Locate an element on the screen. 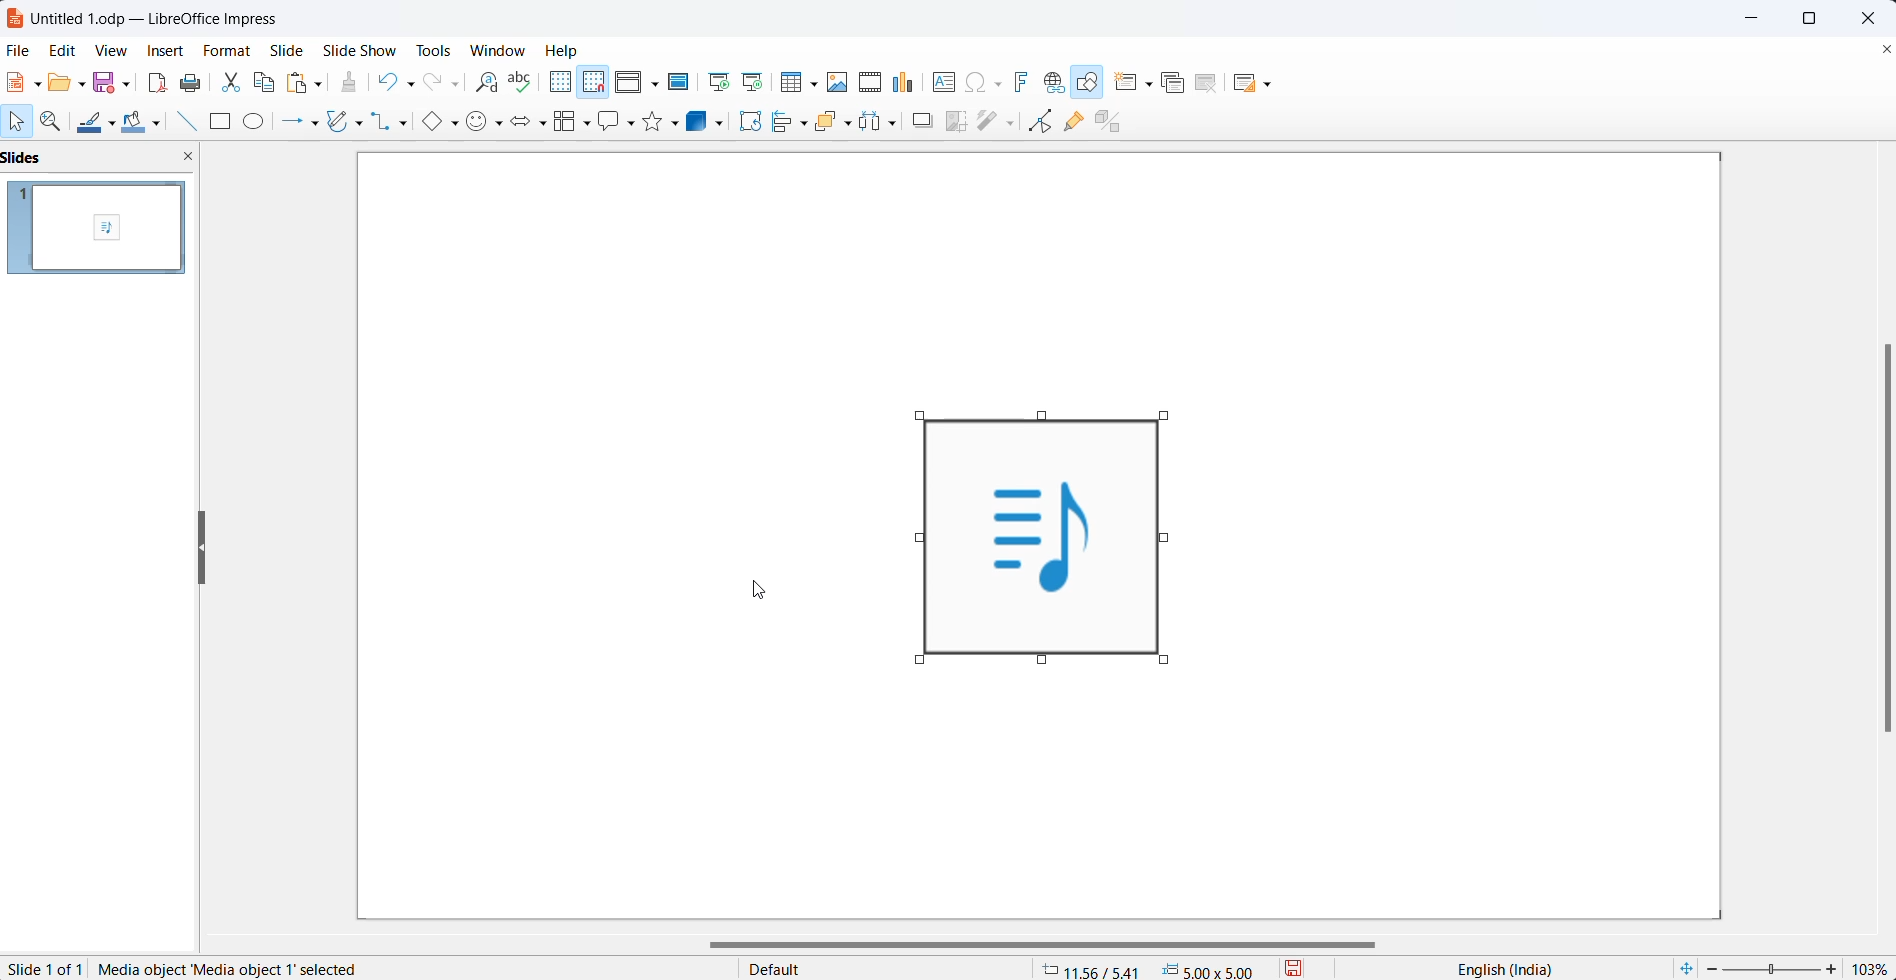 The image size is (1896, 980). decrease zoom is located at coordinates (1709, 969).